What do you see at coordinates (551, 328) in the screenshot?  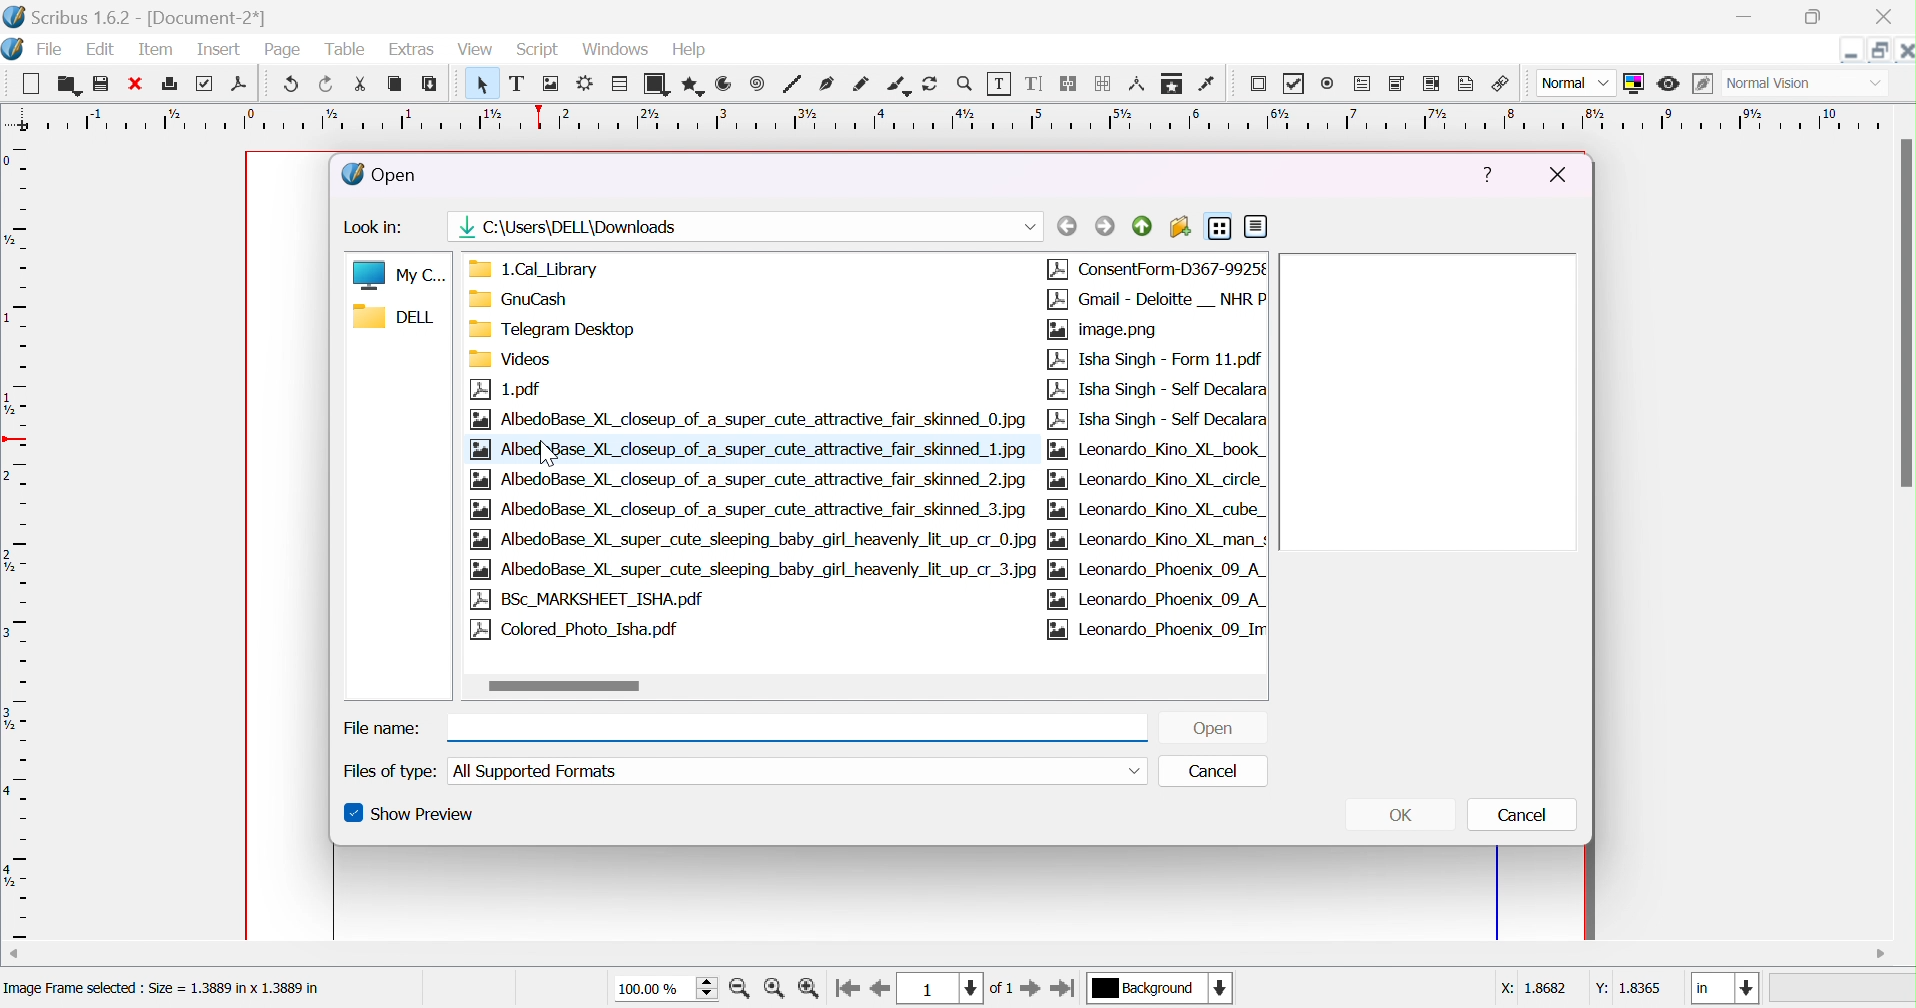 I see `Telegram Desktop` at bounding box center [551, 328].